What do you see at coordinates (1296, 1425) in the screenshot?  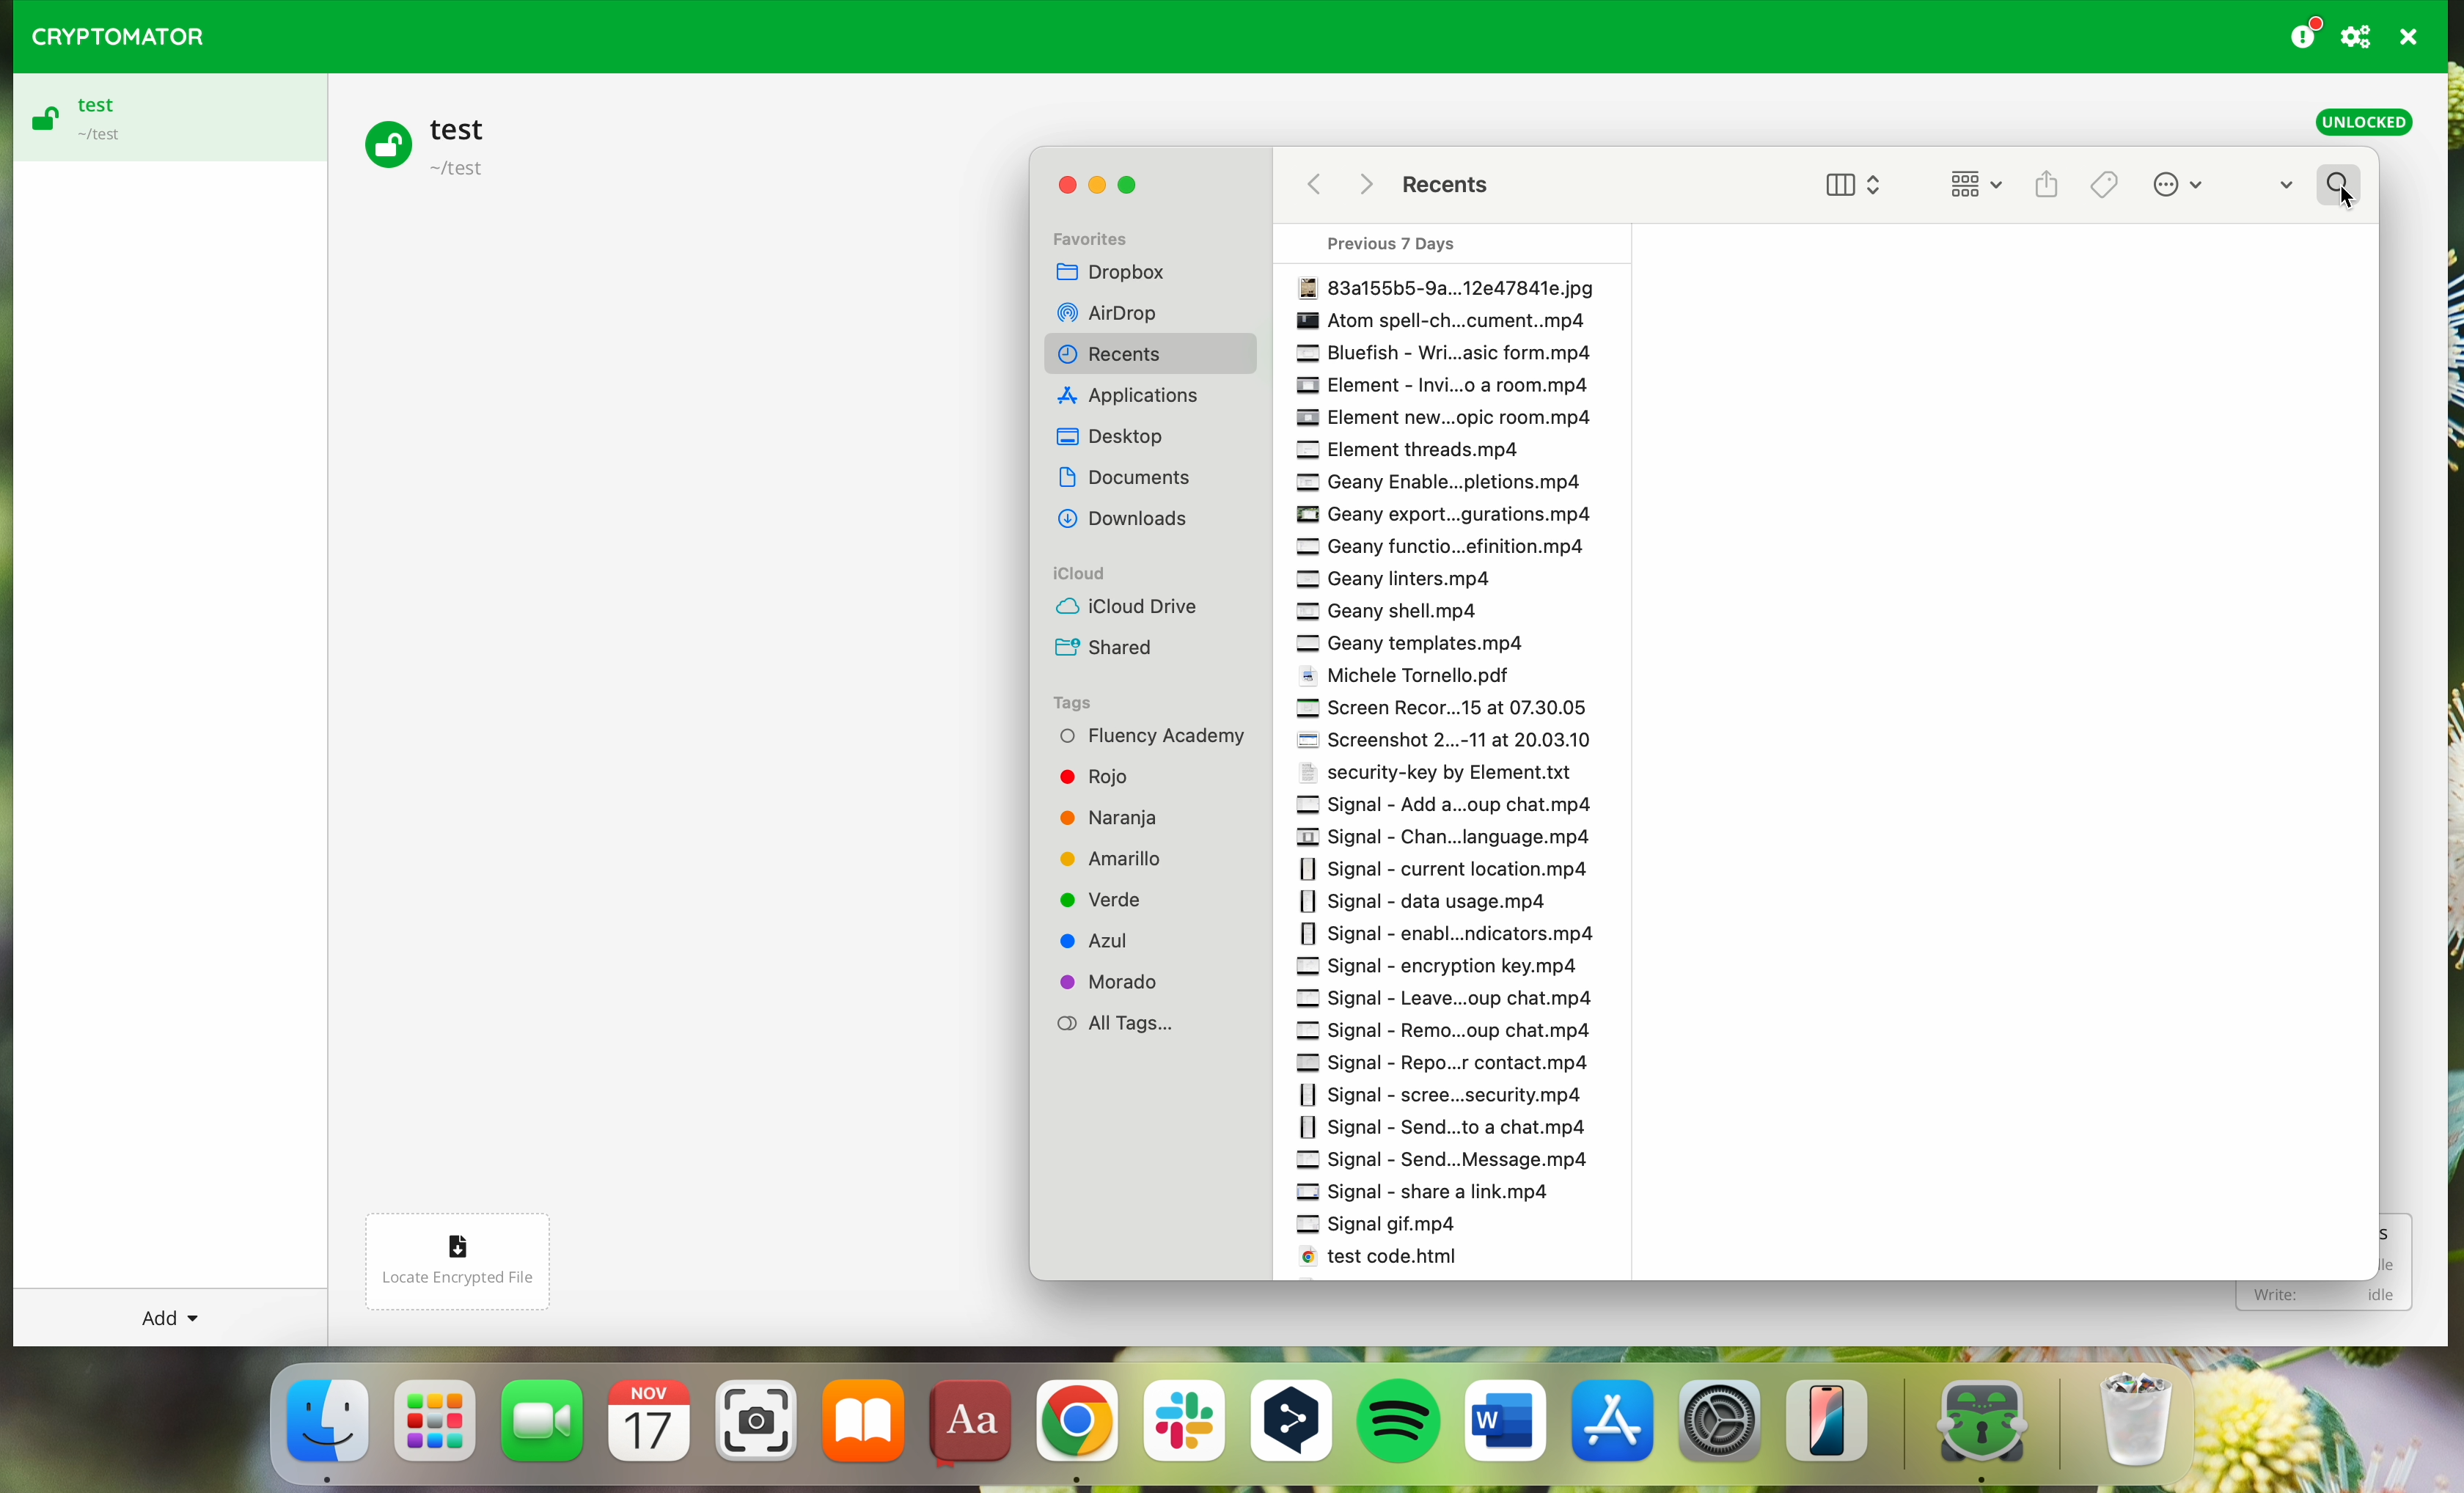 I see `DeepL` at bounding box center [1296, 1425].